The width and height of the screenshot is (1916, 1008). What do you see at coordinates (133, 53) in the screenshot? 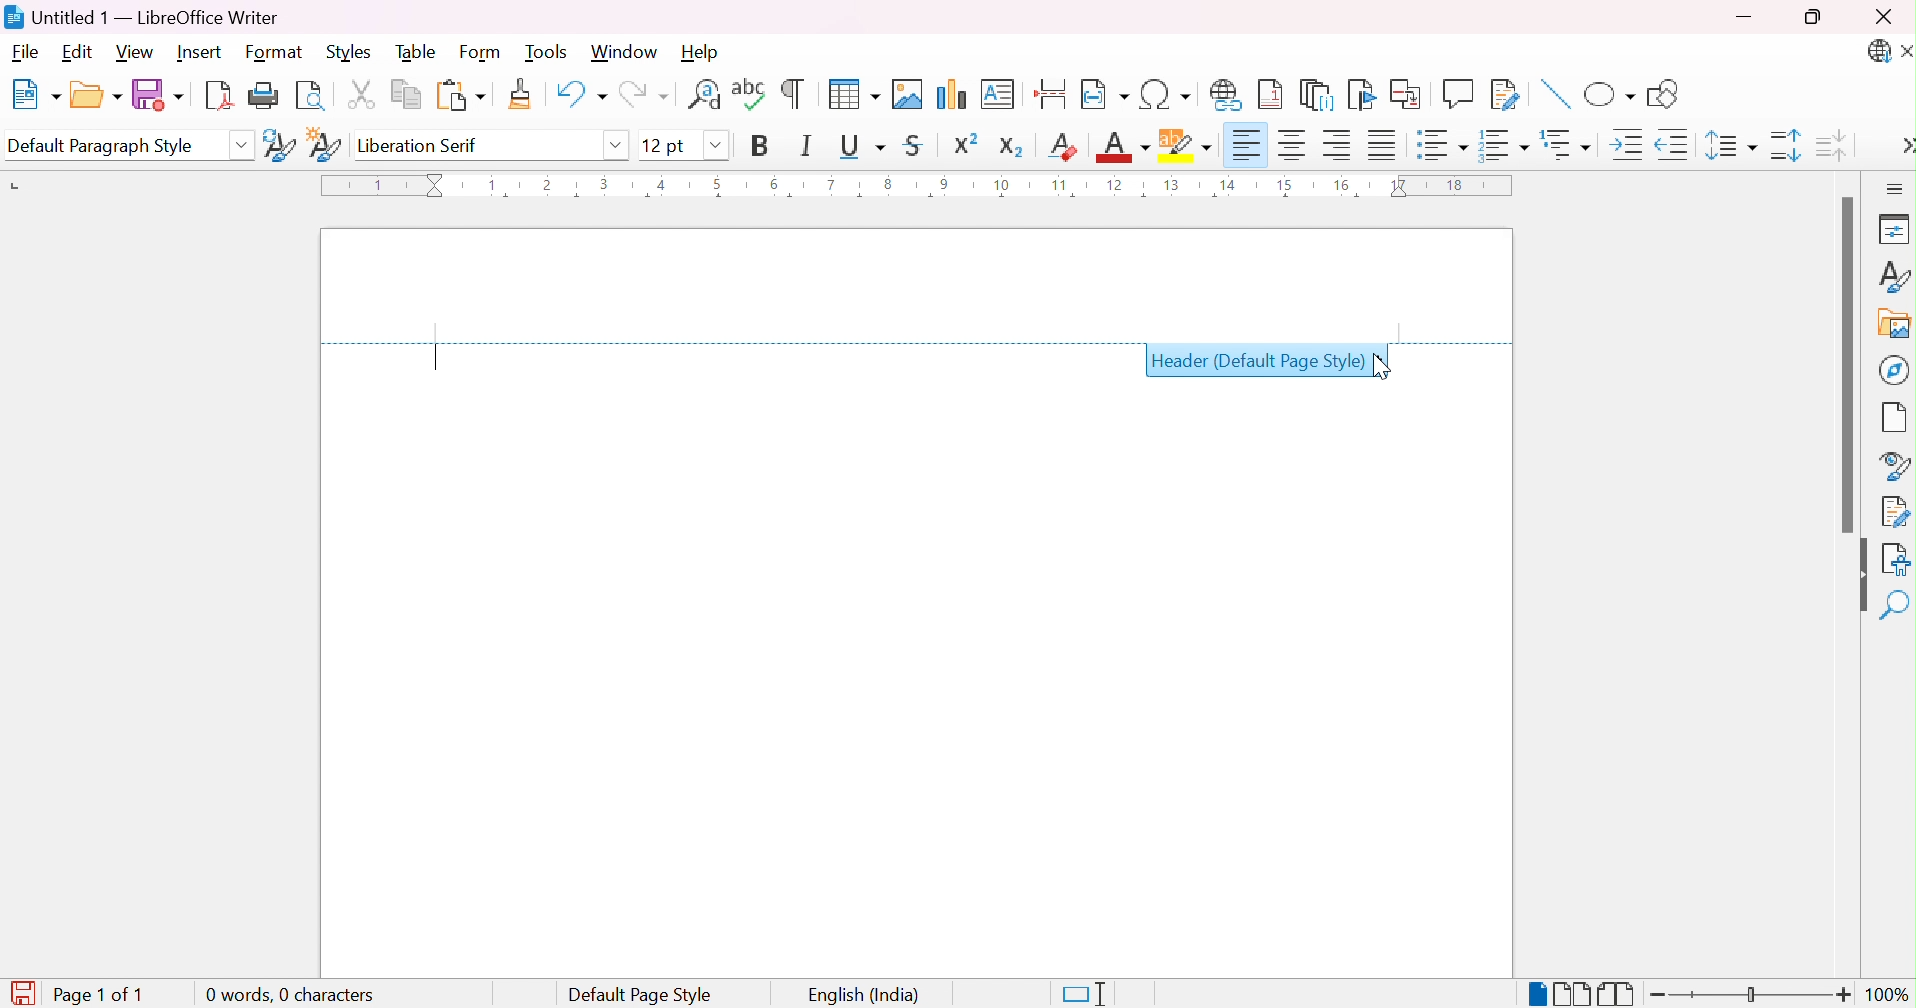
I see `View` at bounding box center [133, 53].